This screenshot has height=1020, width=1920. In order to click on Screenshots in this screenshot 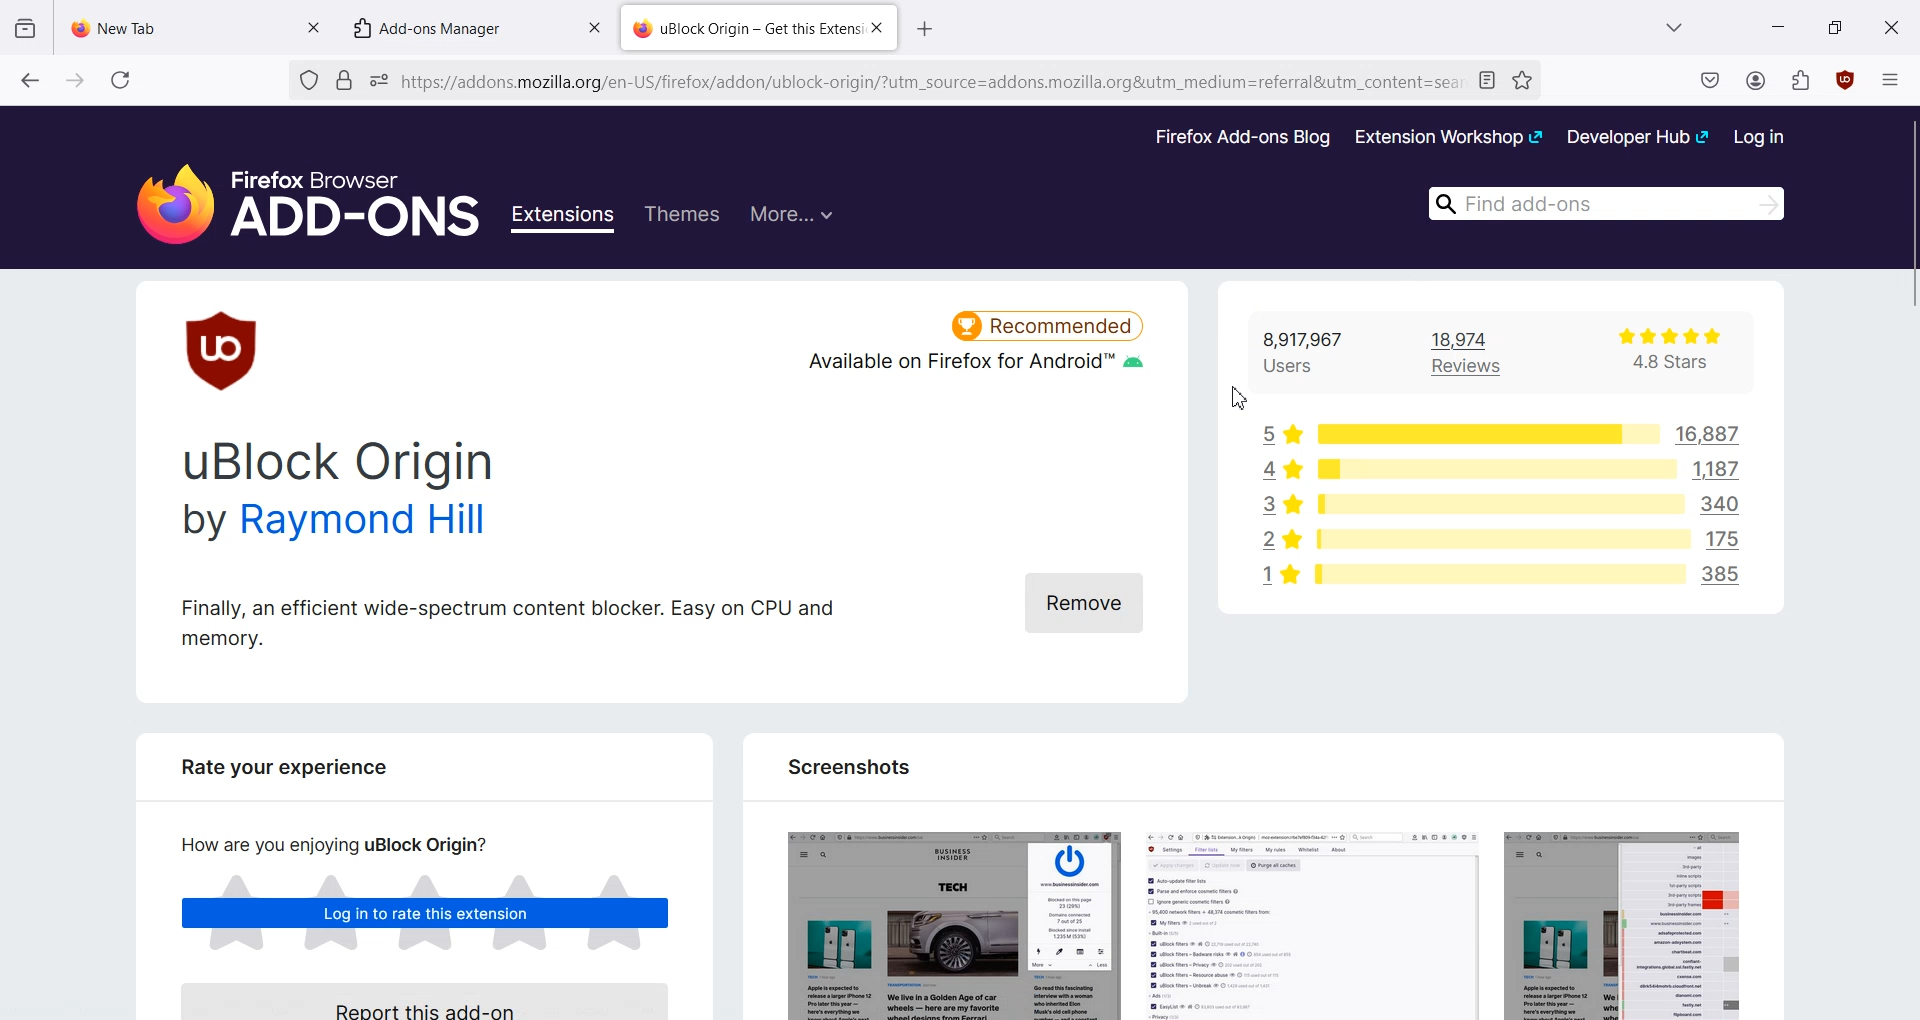, I will do `click(846, 766)`.